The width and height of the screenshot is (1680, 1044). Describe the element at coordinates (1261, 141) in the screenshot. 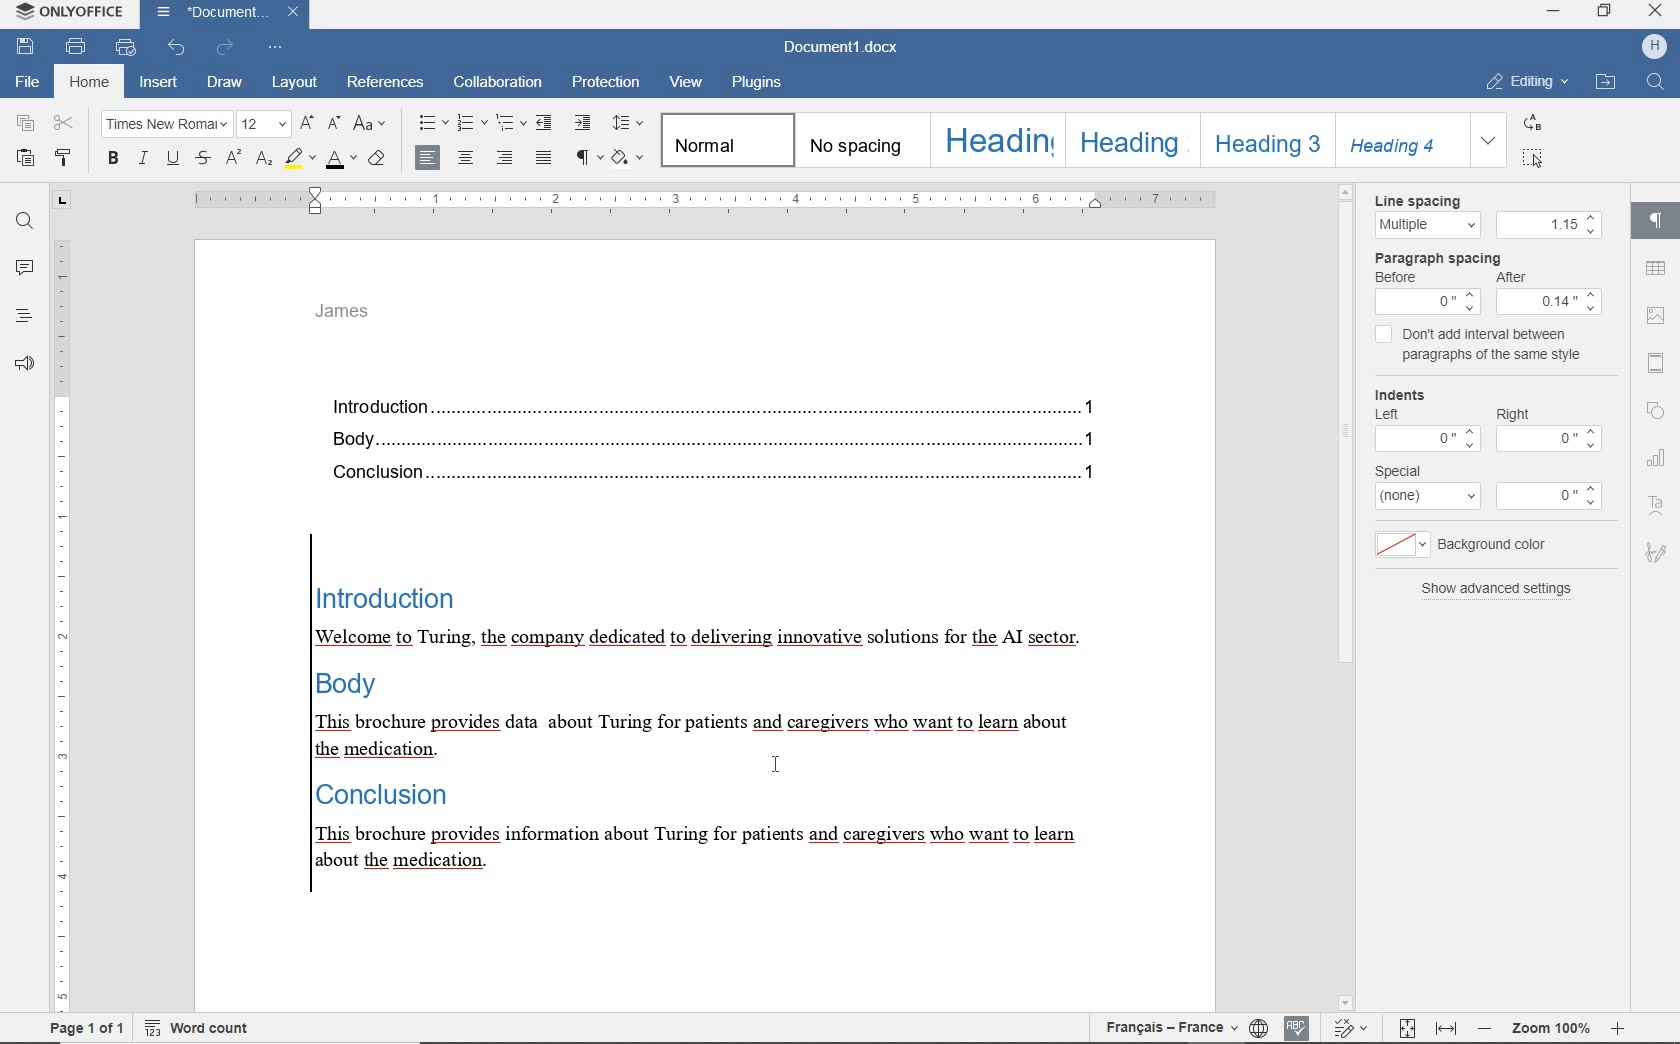

I see `heading 3` at that location.